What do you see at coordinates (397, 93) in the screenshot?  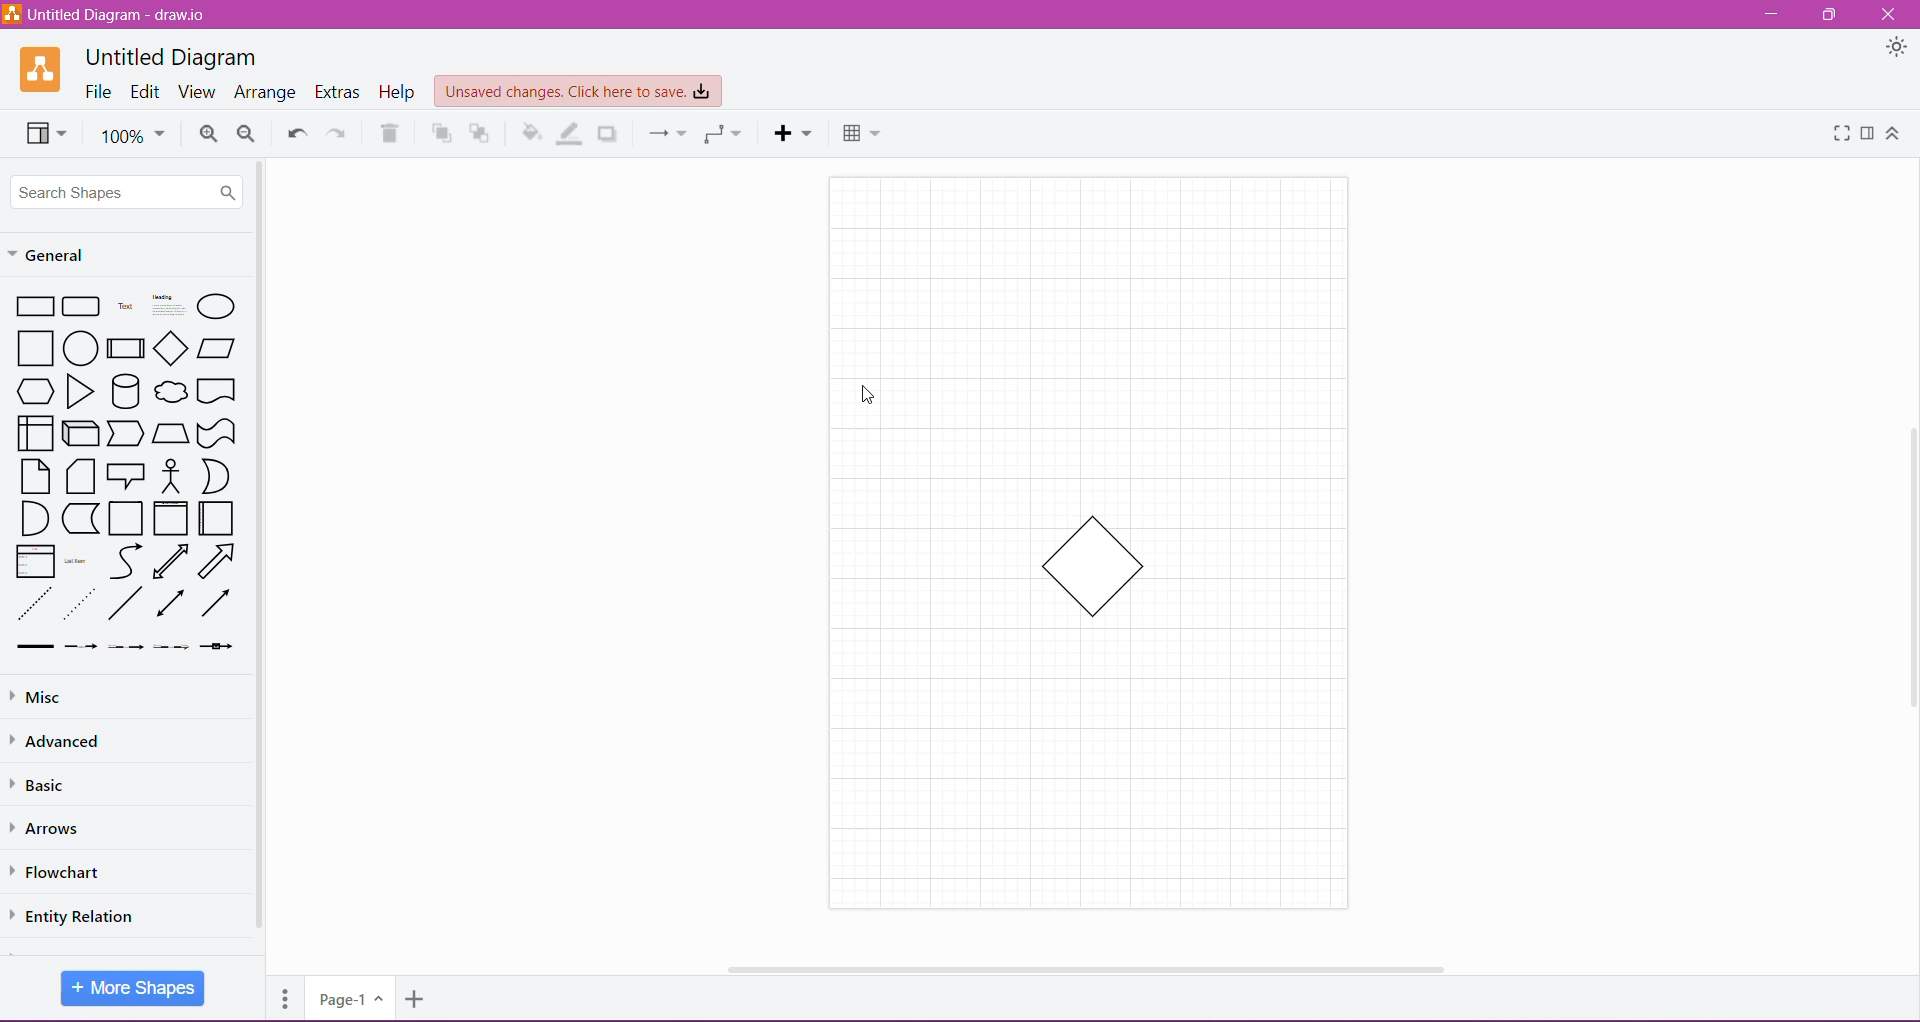 I see `Help` at bounding box center [397, 93].